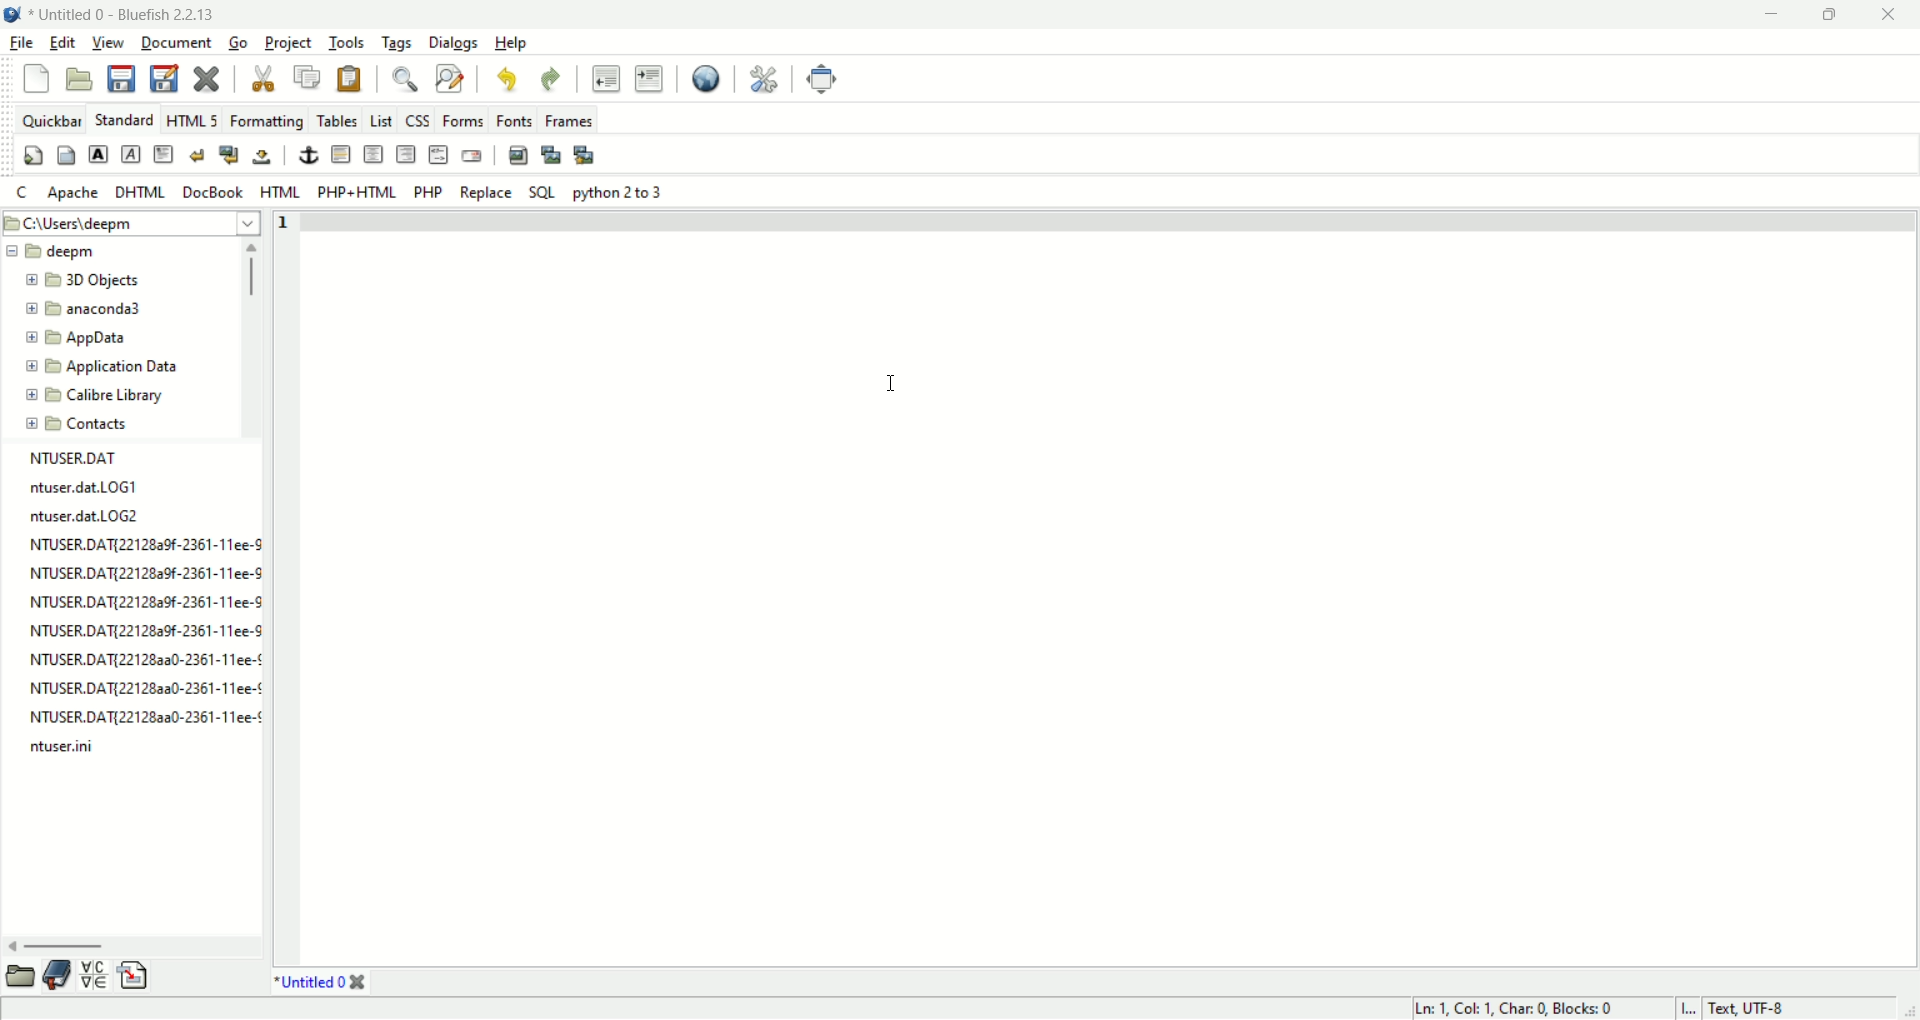  Describe the element at coordinates (22, 192) in the screenshot. I see `C` at that location.